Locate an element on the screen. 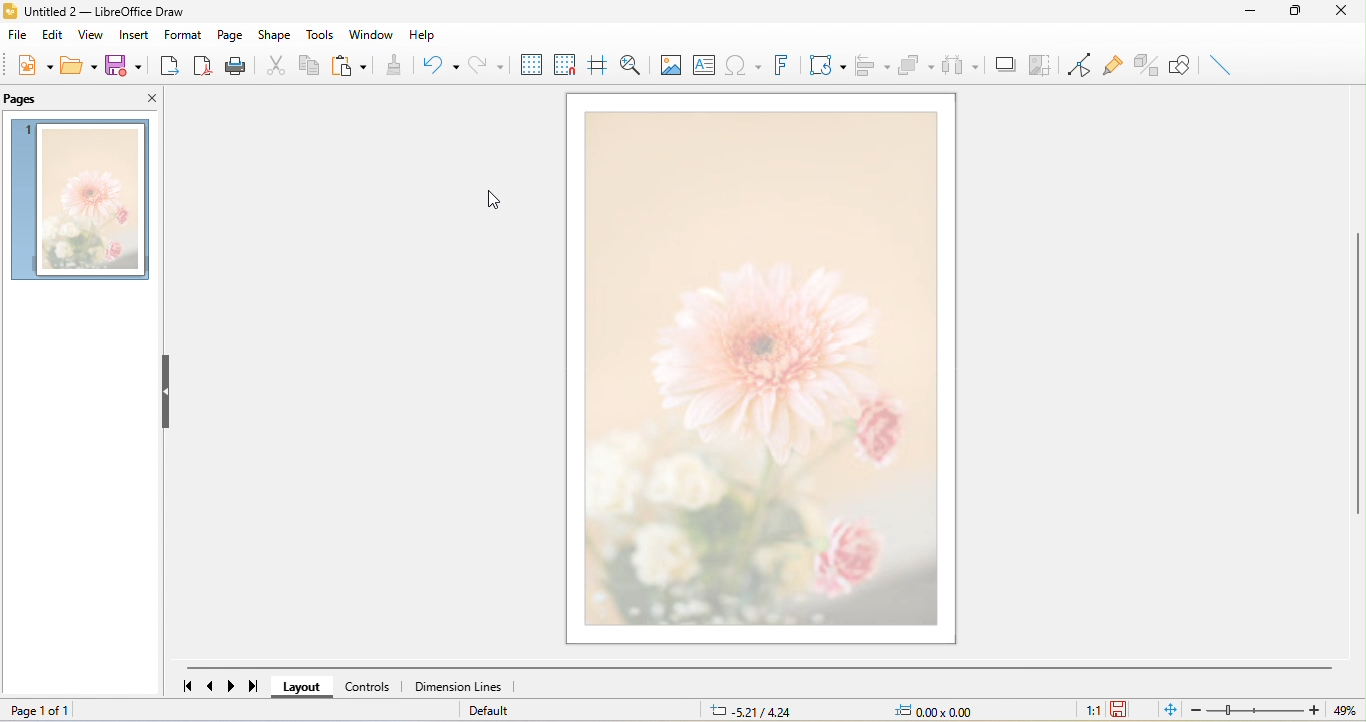 The height and width of the screenshot is (722, 1366). image is located at coordinates (675, 65).